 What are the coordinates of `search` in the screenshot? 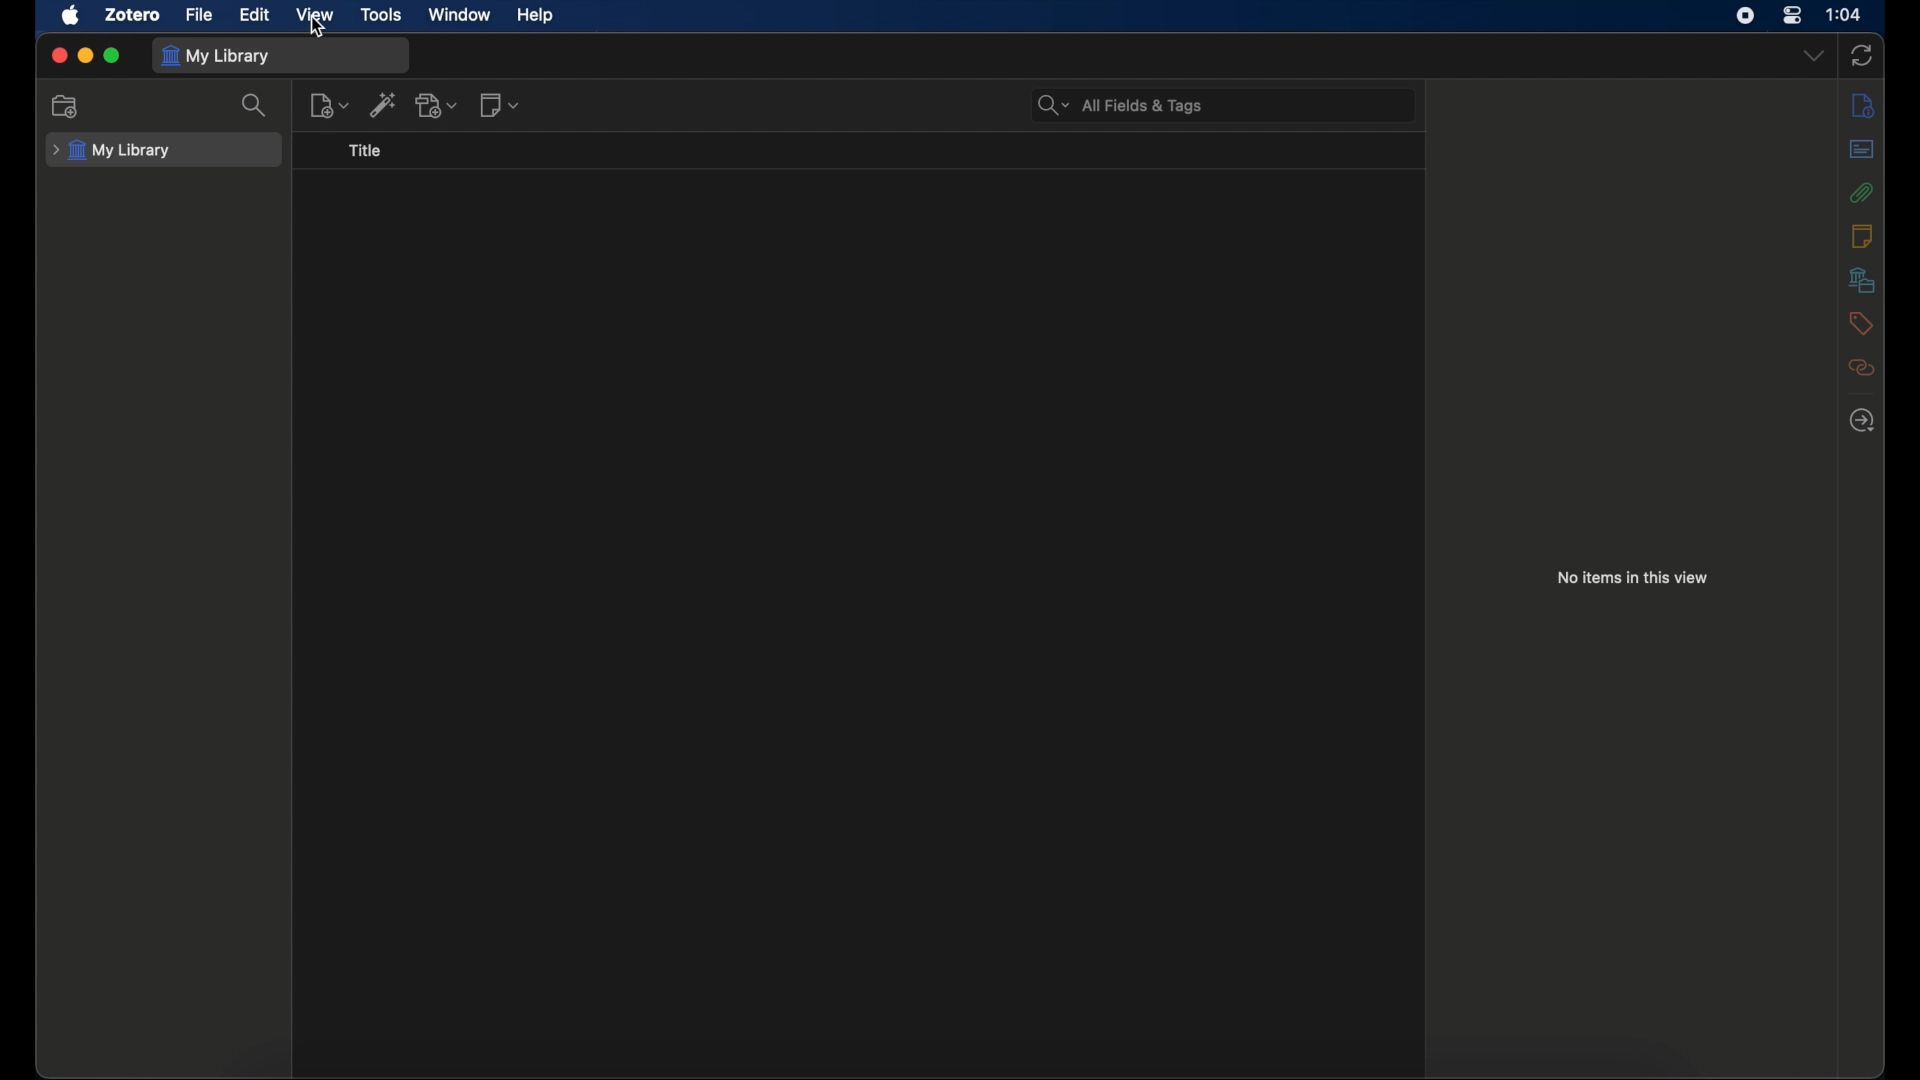 It's located at (254, 105).